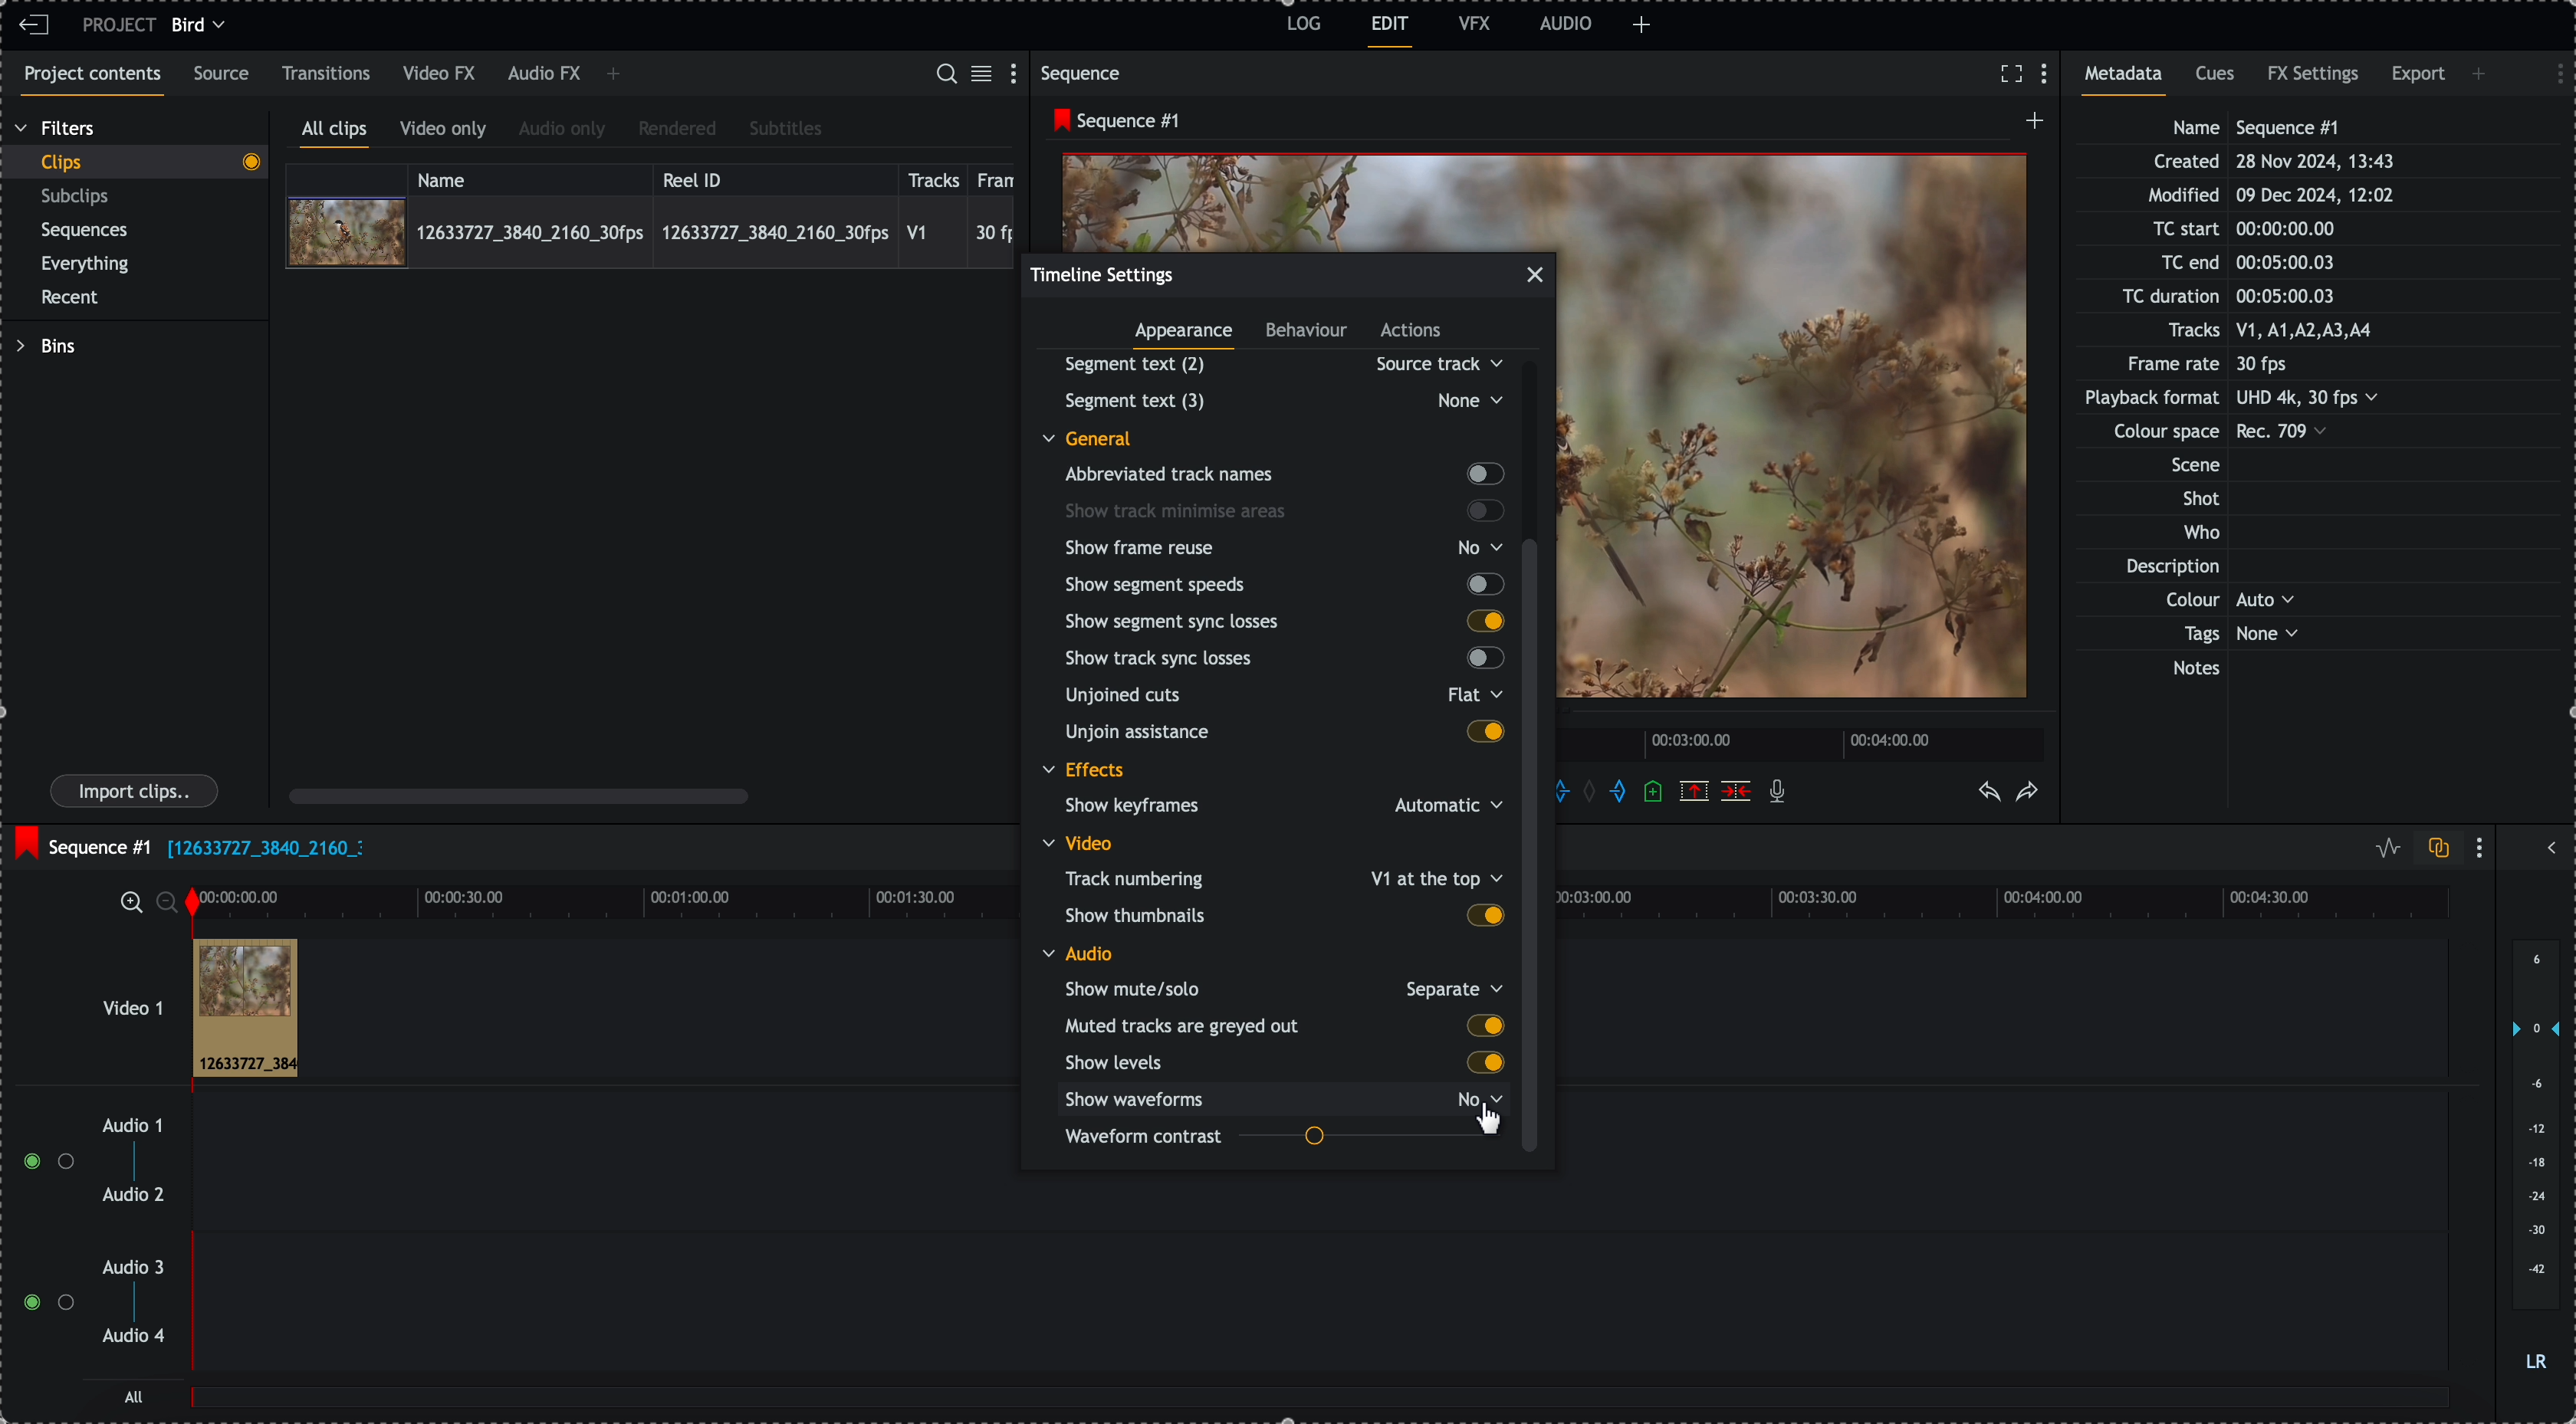 The image size is (2576, 1424). What do you see at coordinates (1278, 699) in the screenshot?
I see `unjoined cuts` at bounding box center [1278, 699].